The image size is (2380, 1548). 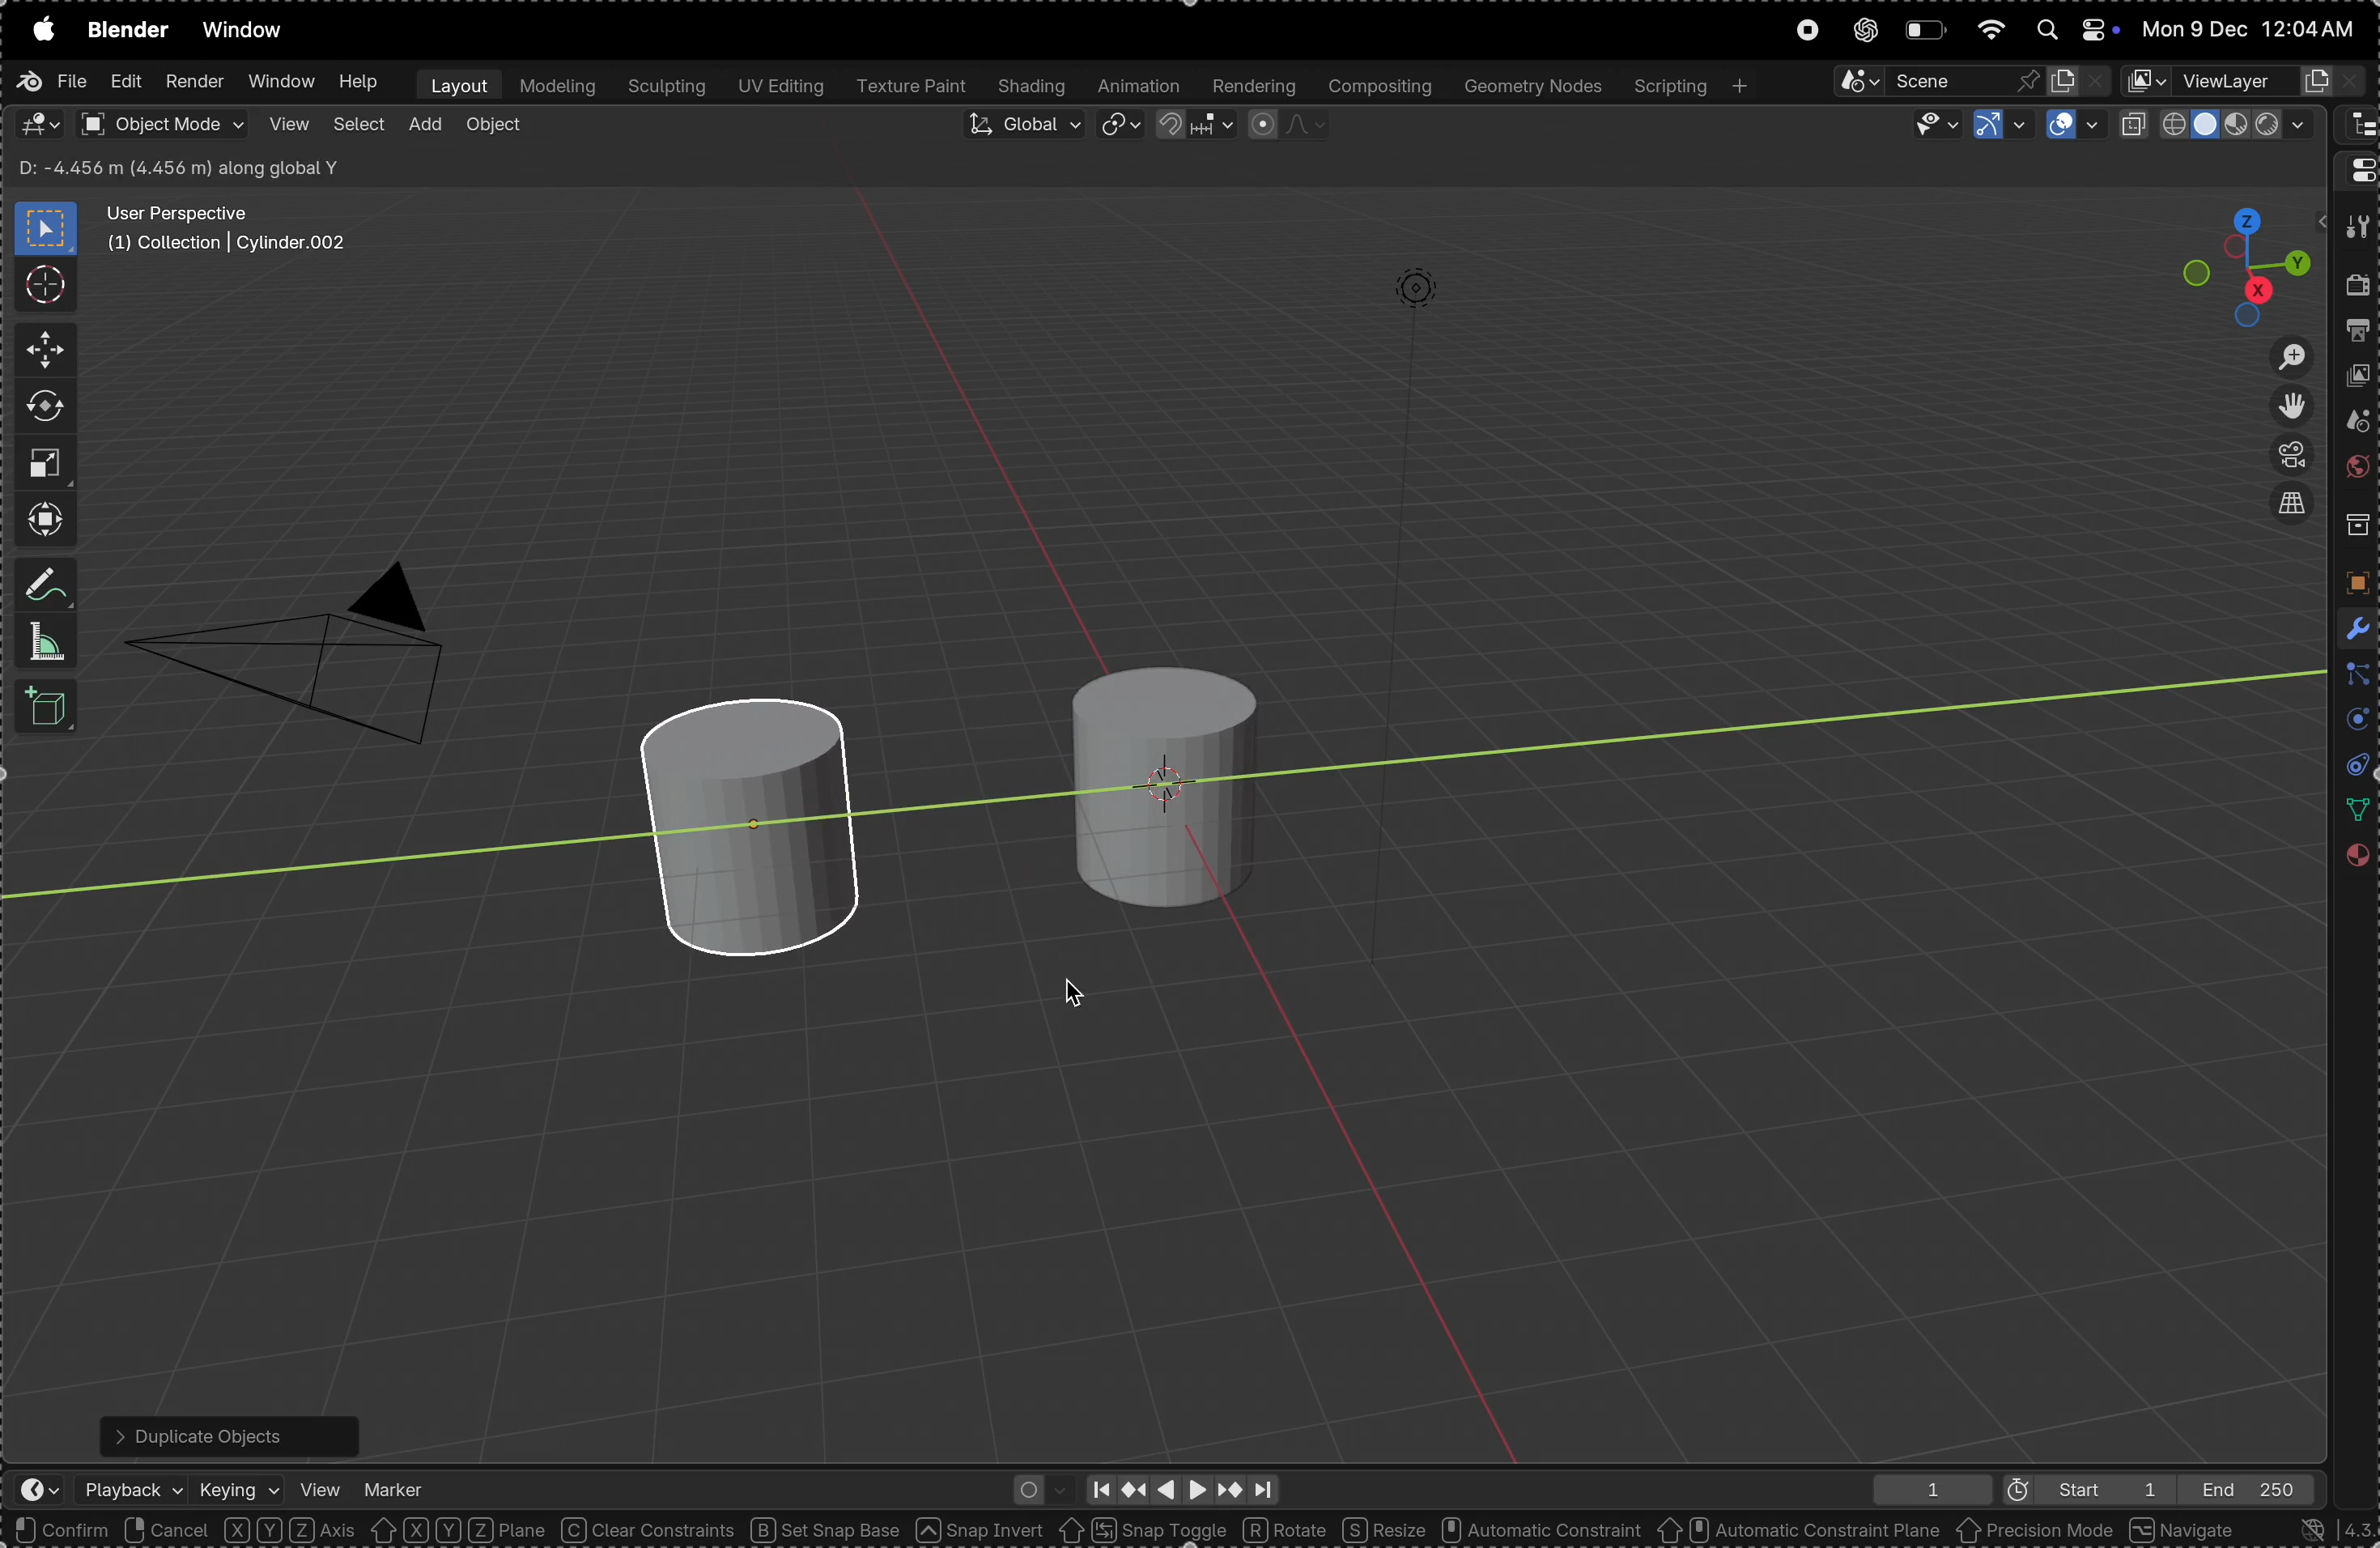 I want to click on toggle camera view, so click(x=2285, y=457).